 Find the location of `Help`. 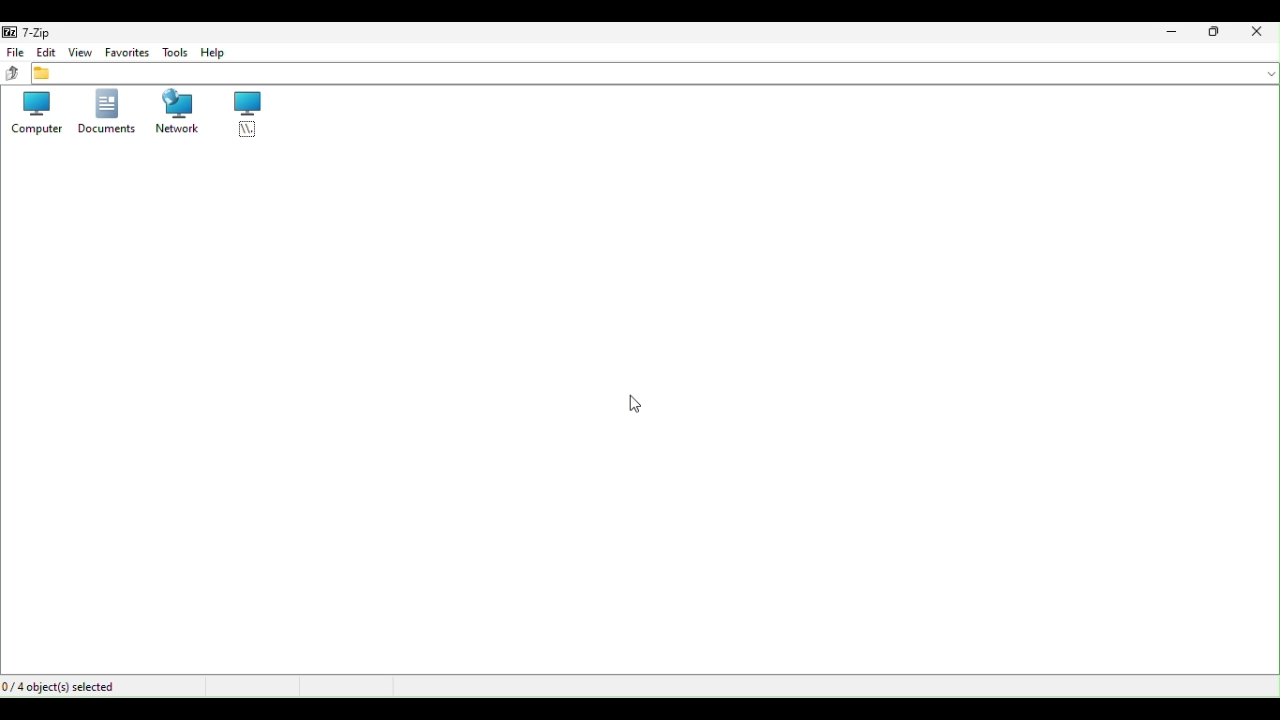

Help is located at coordinates (221, 52).